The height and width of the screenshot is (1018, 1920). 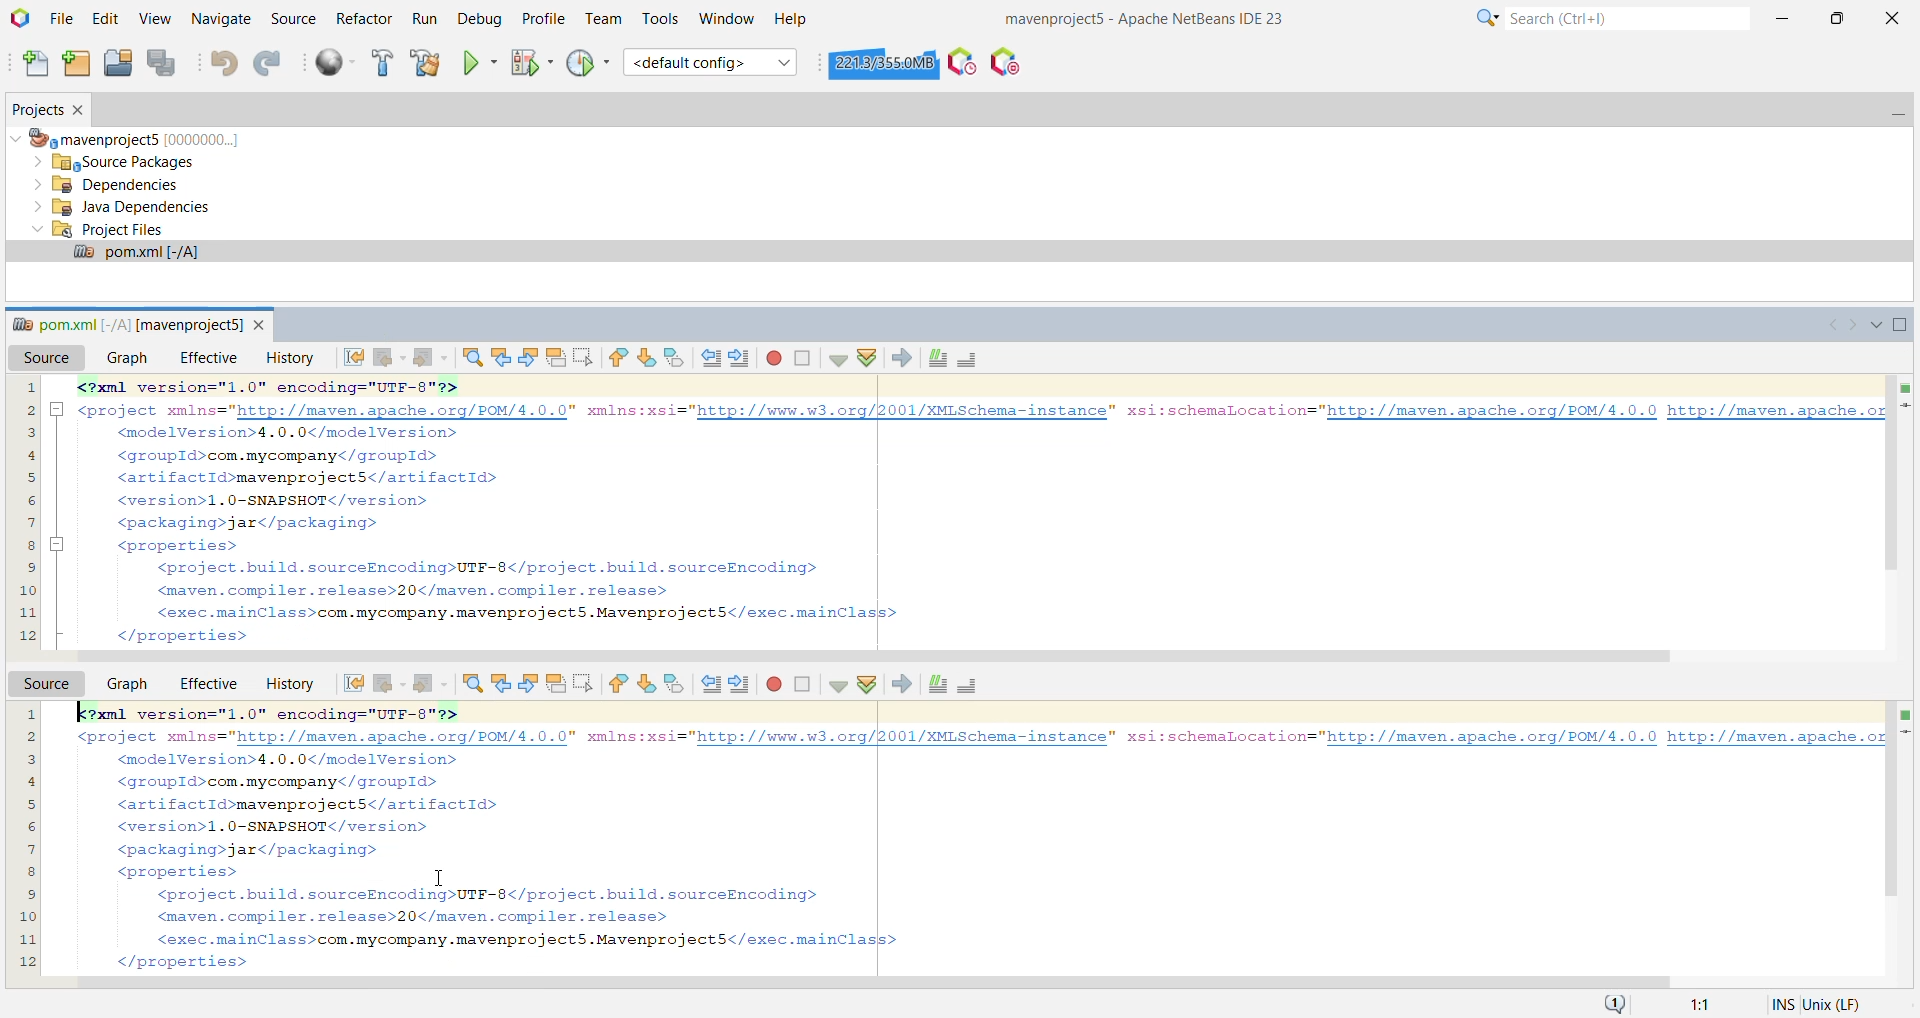 I want to click on Toggle Rectangular Selection, so click(x=582, y=685).